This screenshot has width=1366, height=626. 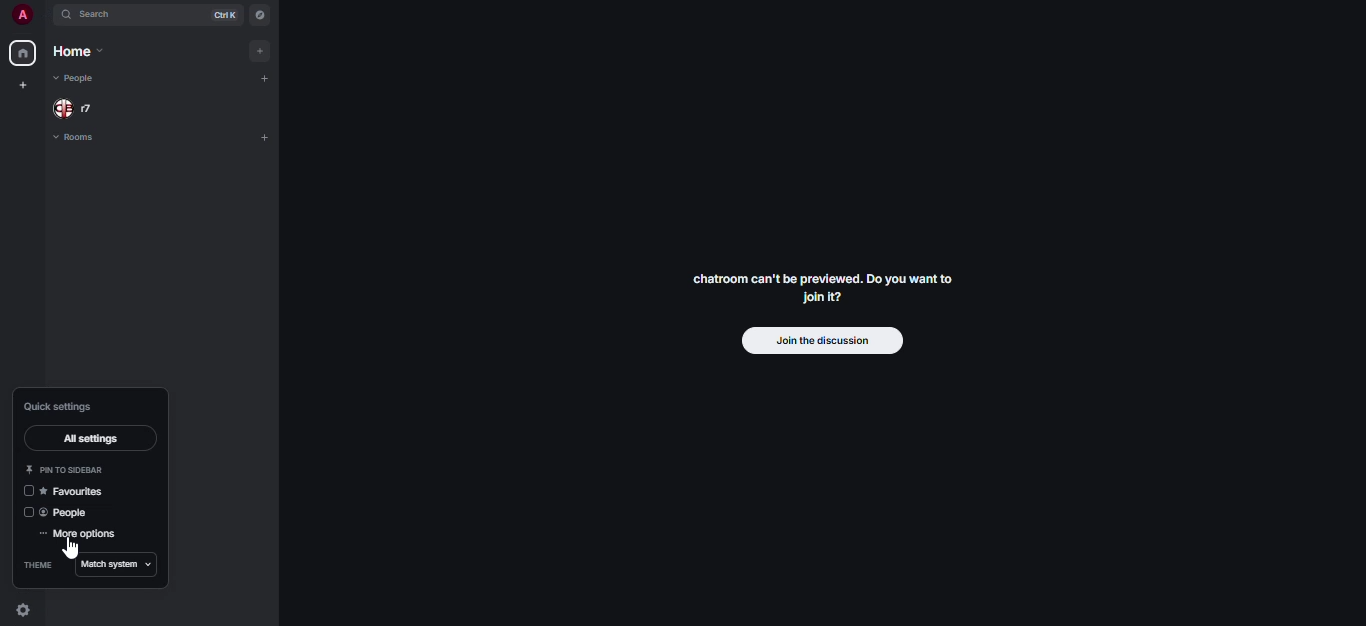 What do you see at coordinates (21, 13) in the screenshot?
I see `profile` at bounding box center [21, 13].